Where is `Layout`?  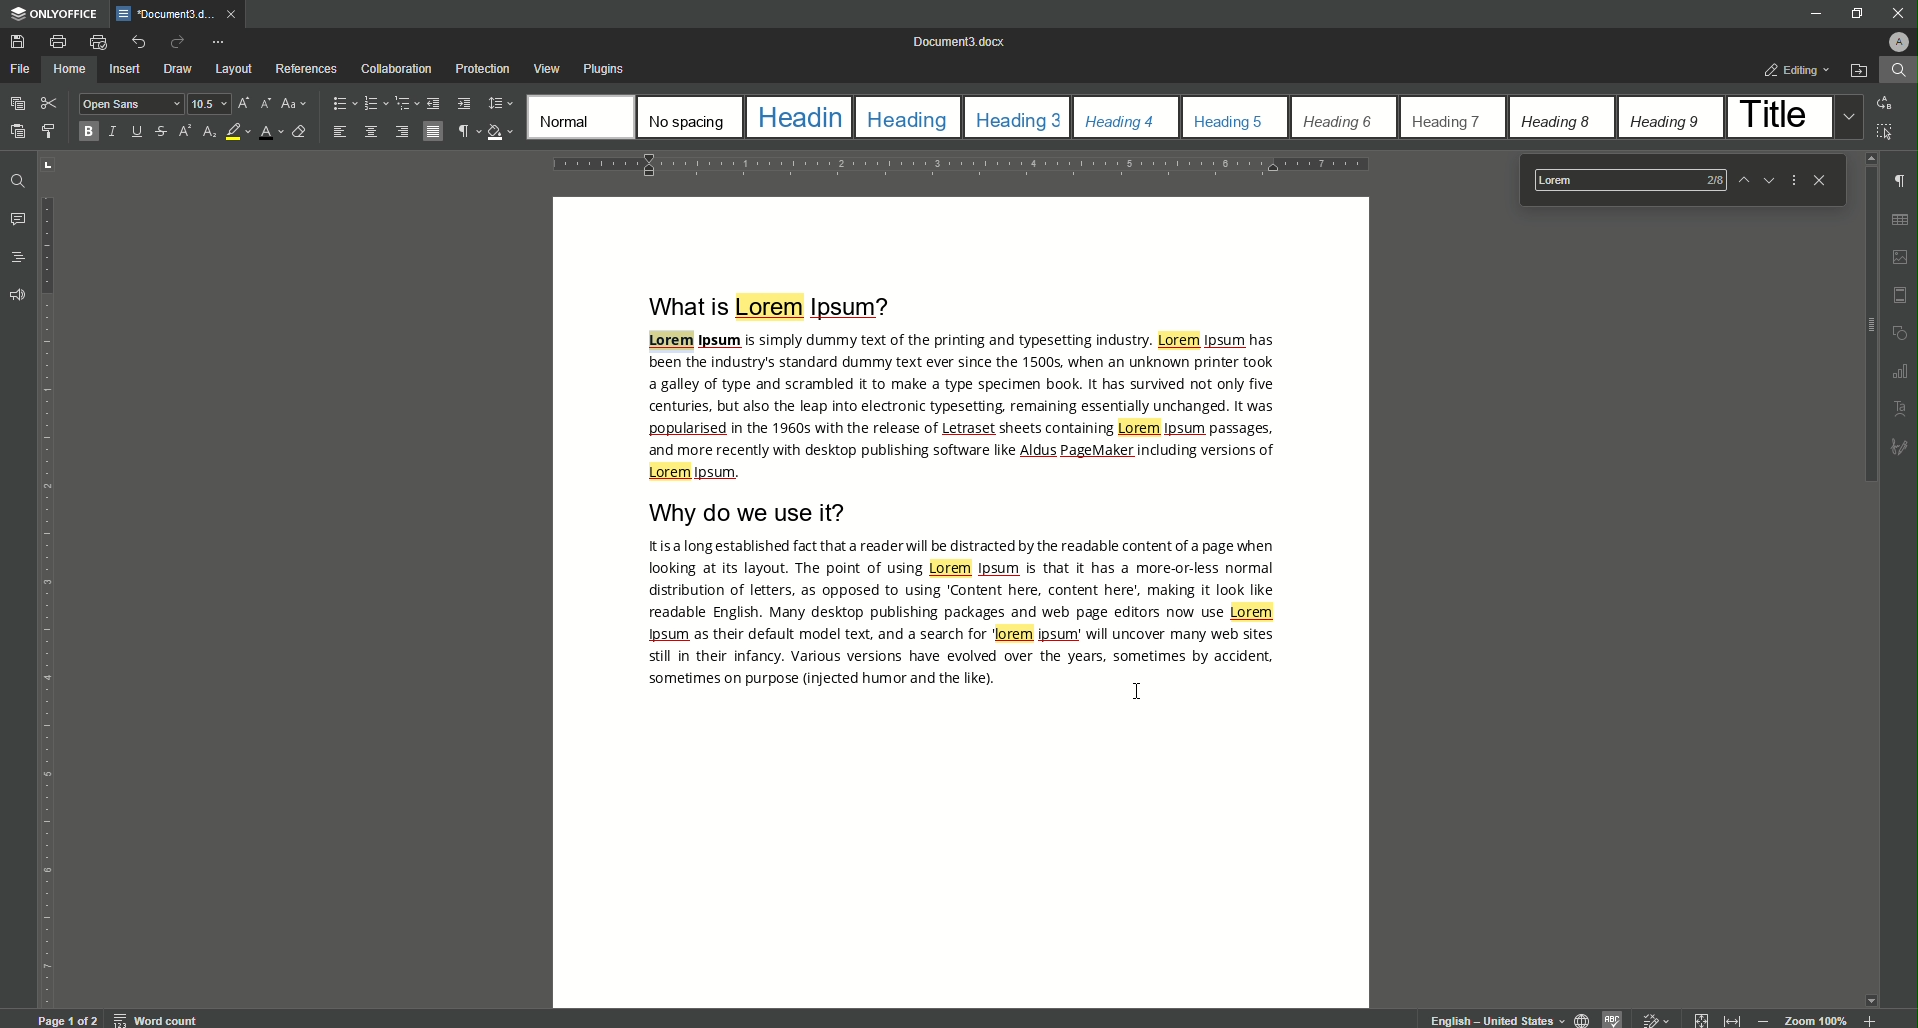 Layout is located at coordinates (234, 70).